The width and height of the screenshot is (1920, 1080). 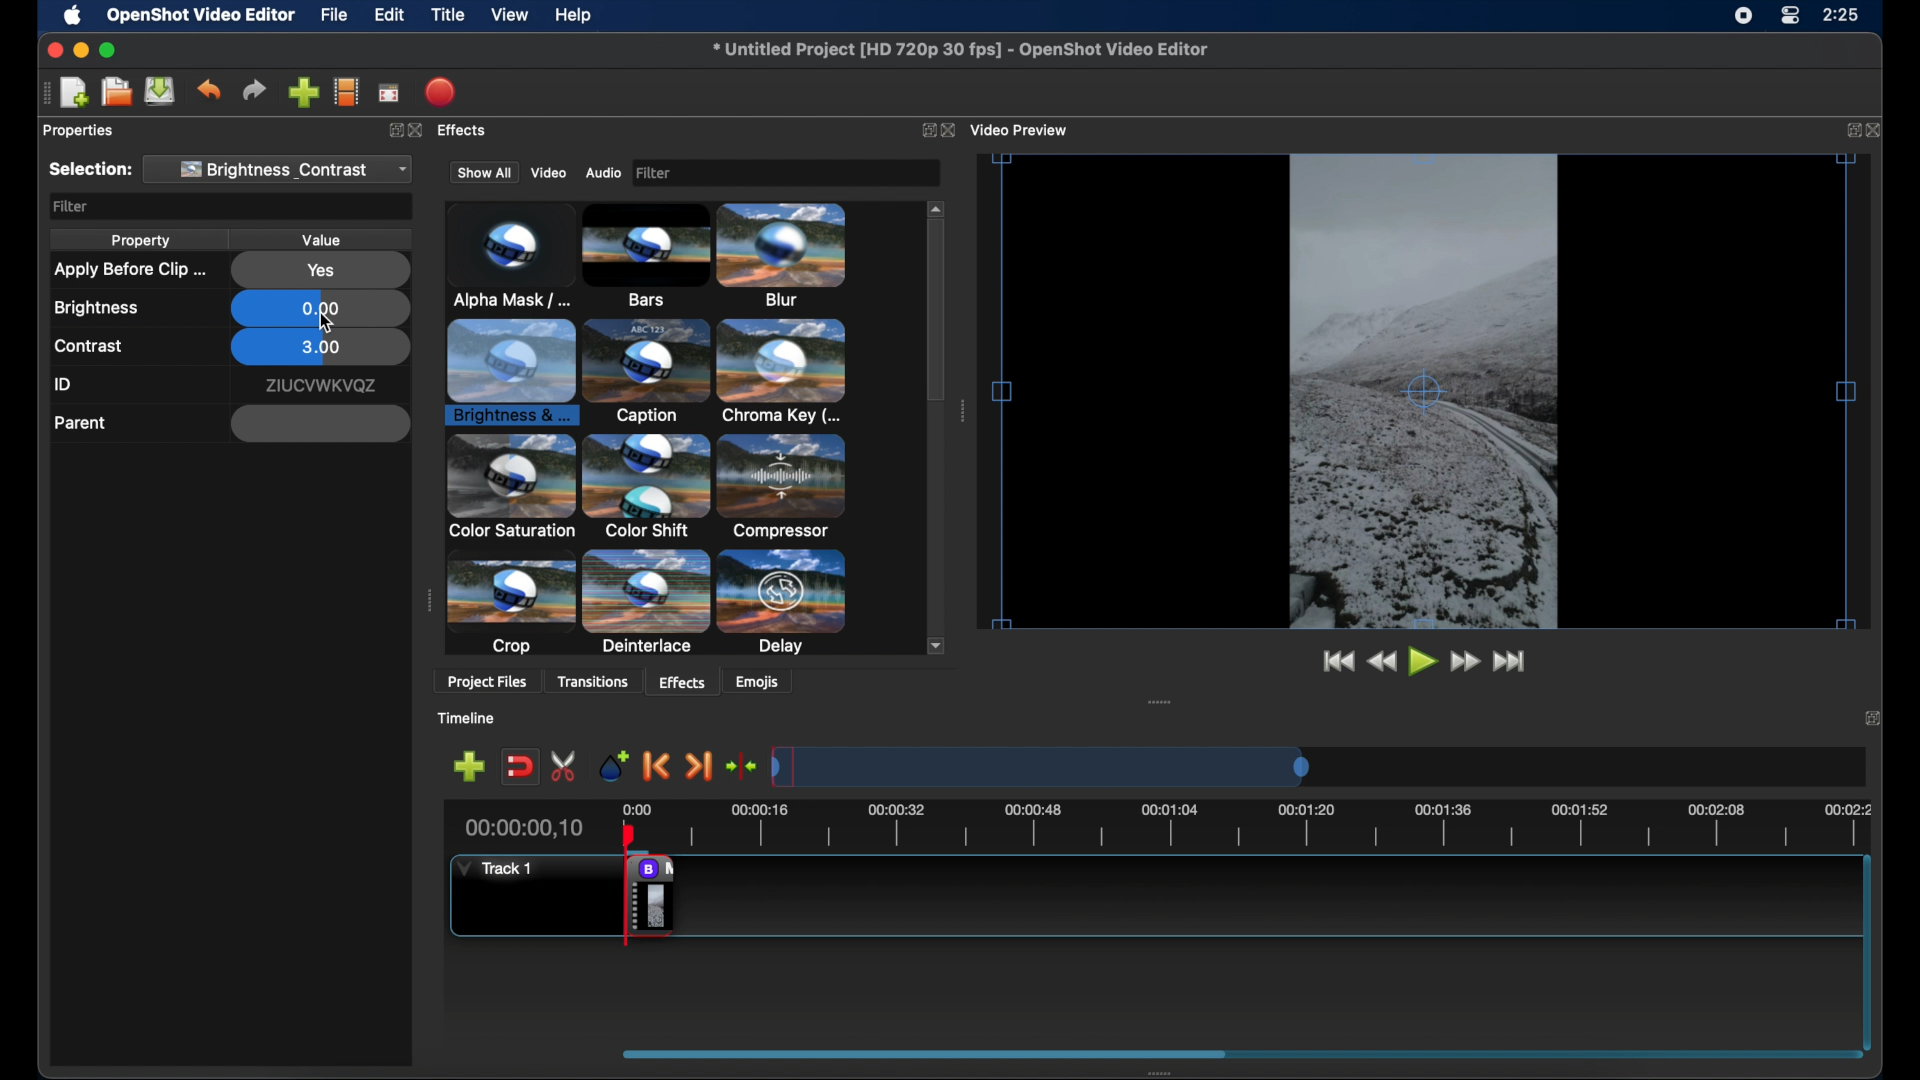 I want to click on import files, so click(x=302, y=92).